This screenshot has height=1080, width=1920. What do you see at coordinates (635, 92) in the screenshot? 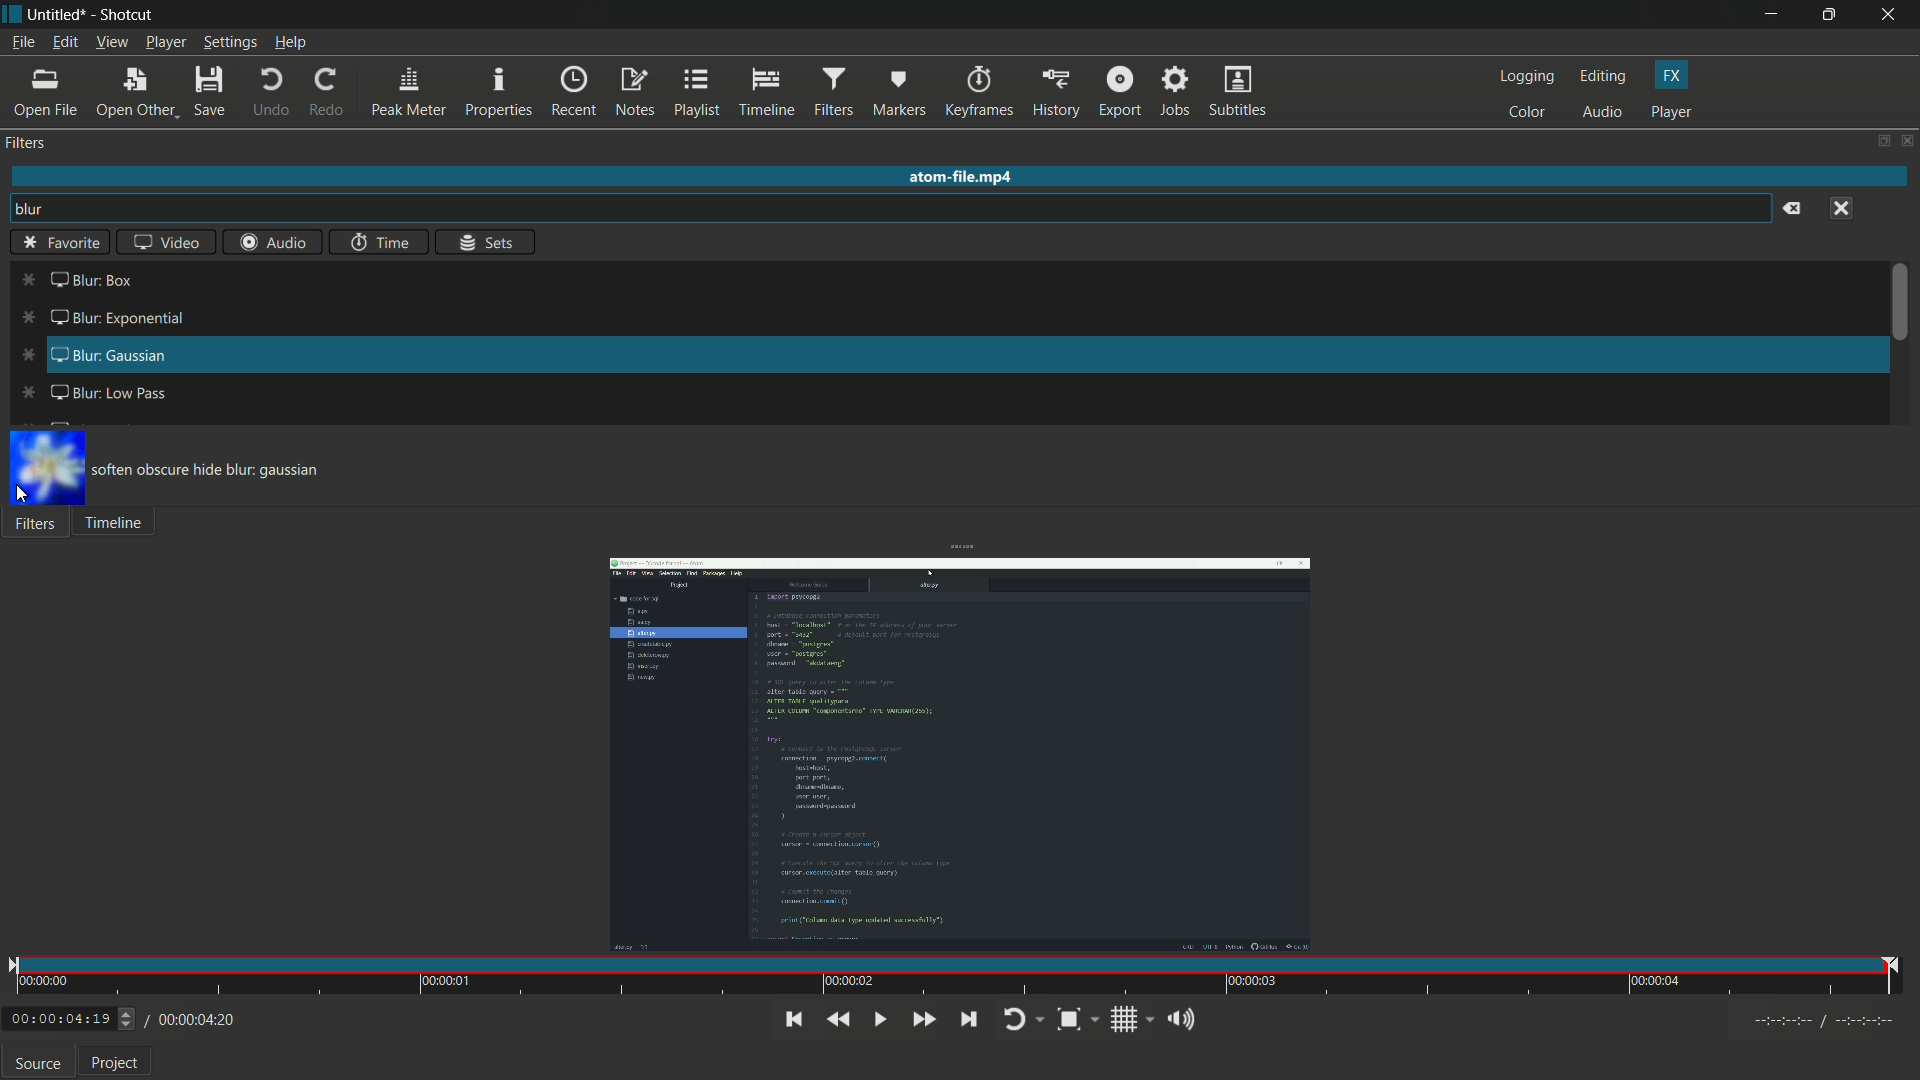
I see `notes` at bounding box center [635, 92].